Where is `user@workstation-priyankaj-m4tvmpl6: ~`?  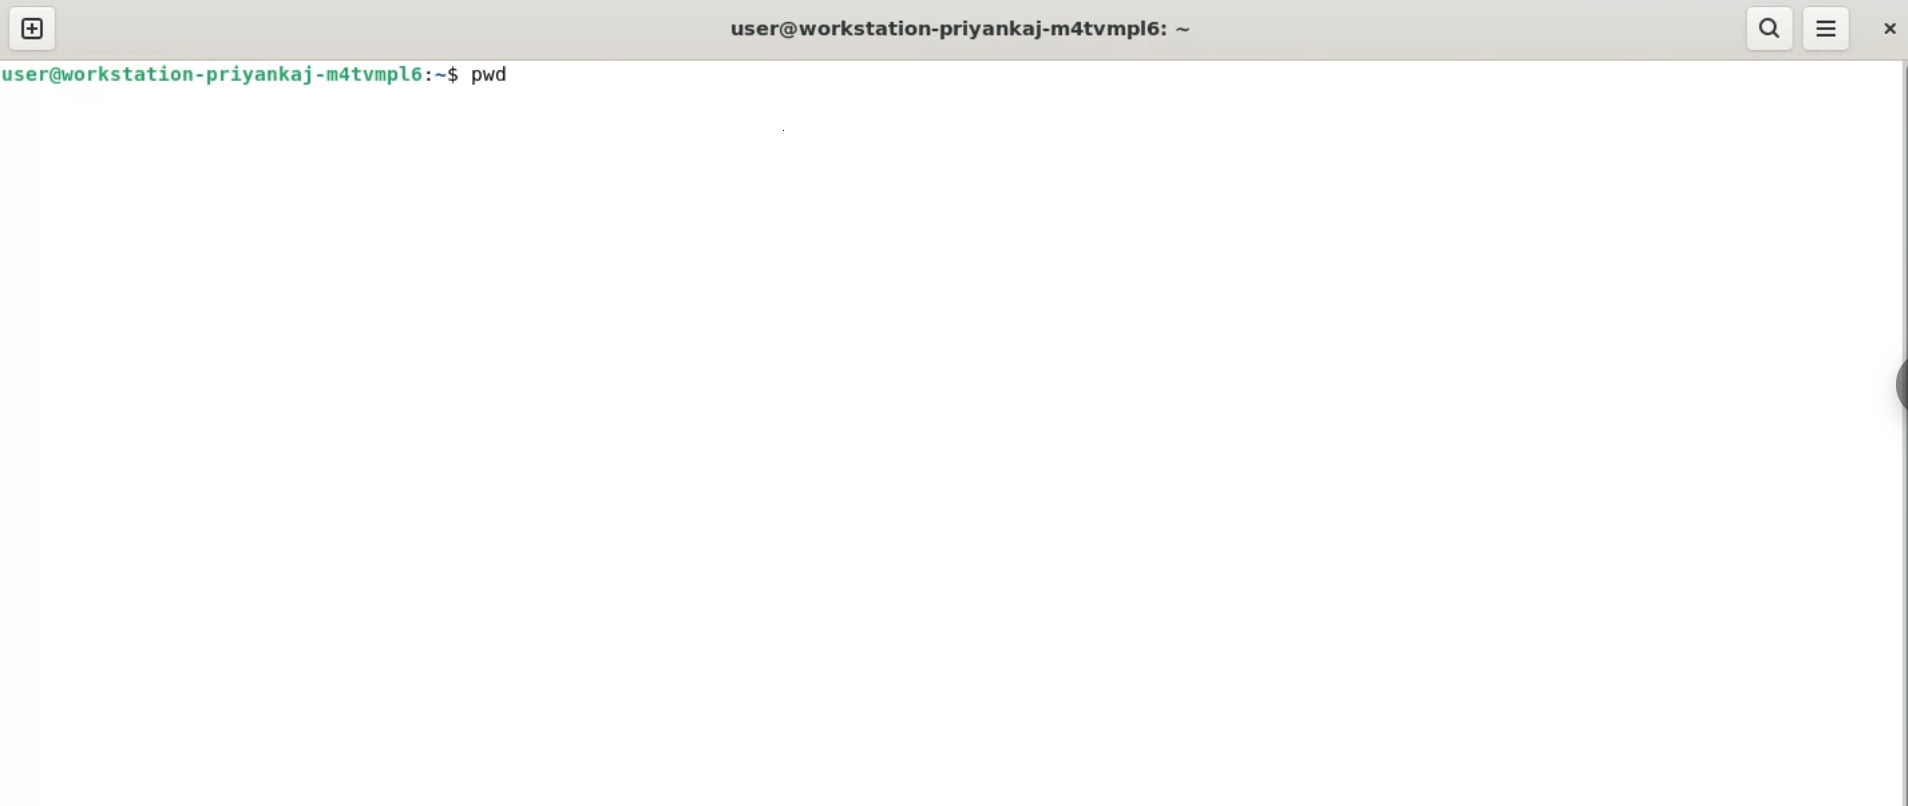 user@workstation-priyankaj-m4tvmpl6: ~ is located at coordinates (986, 29).